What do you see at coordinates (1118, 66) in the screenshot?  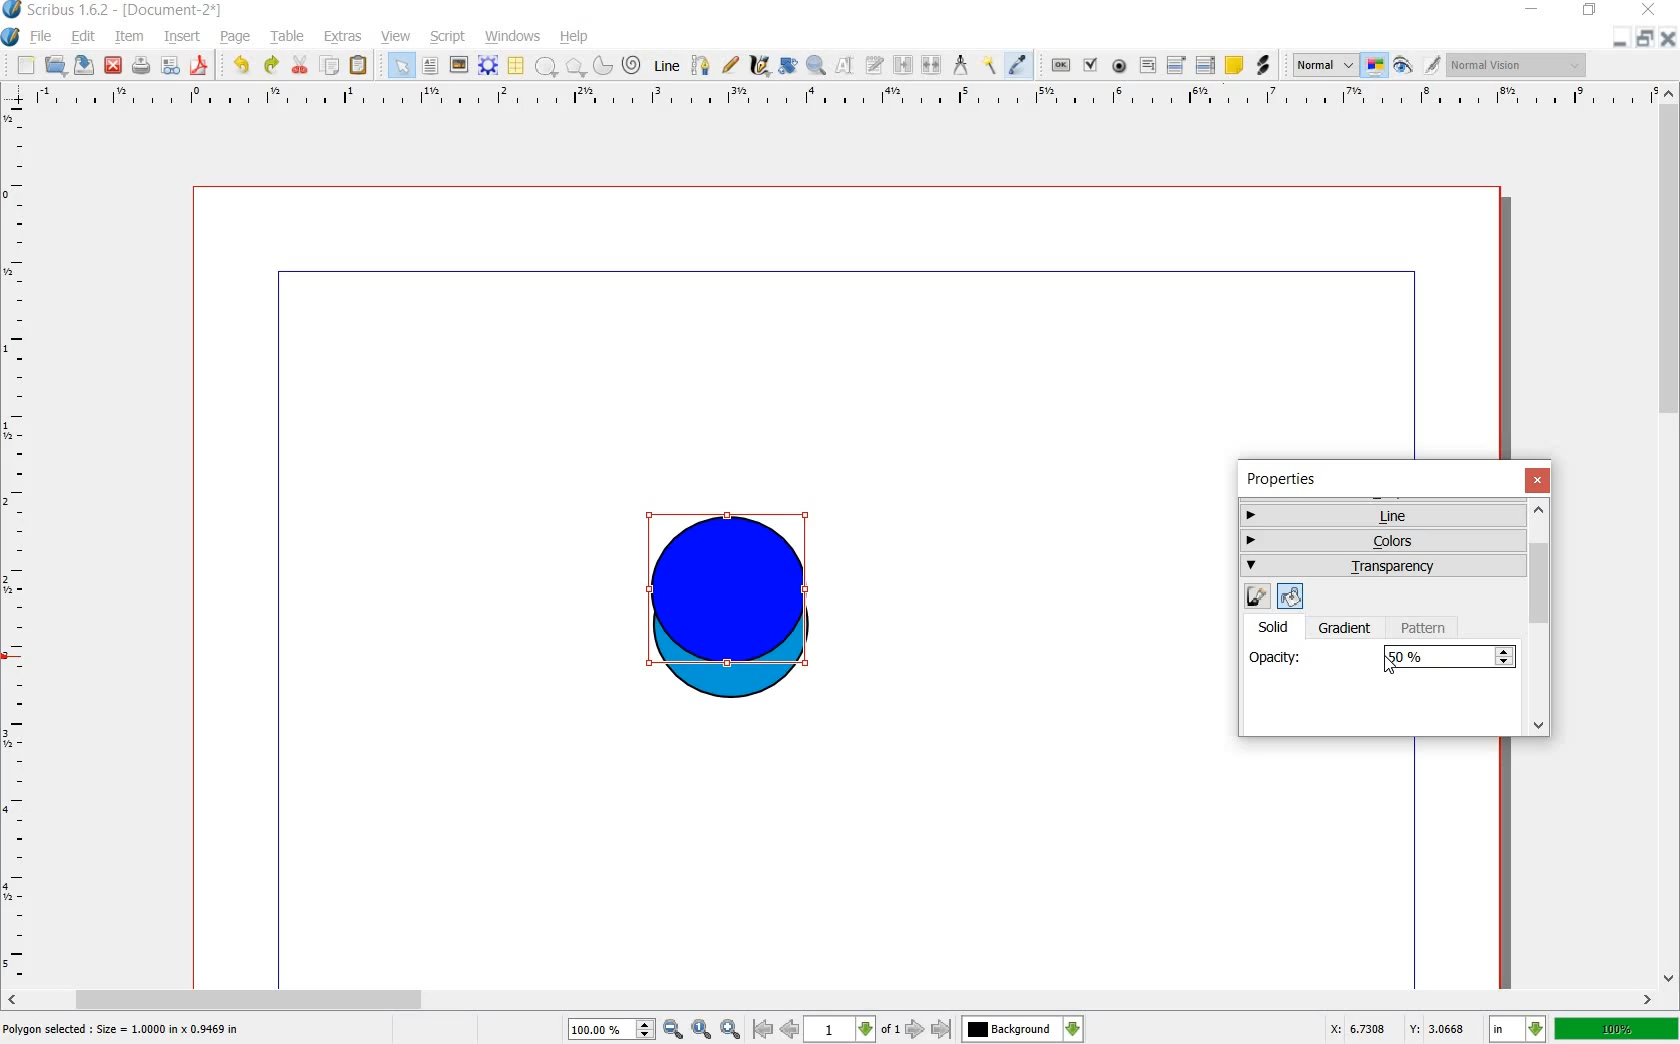 I see `pdf radio button` at bounding box center [1118, 66].